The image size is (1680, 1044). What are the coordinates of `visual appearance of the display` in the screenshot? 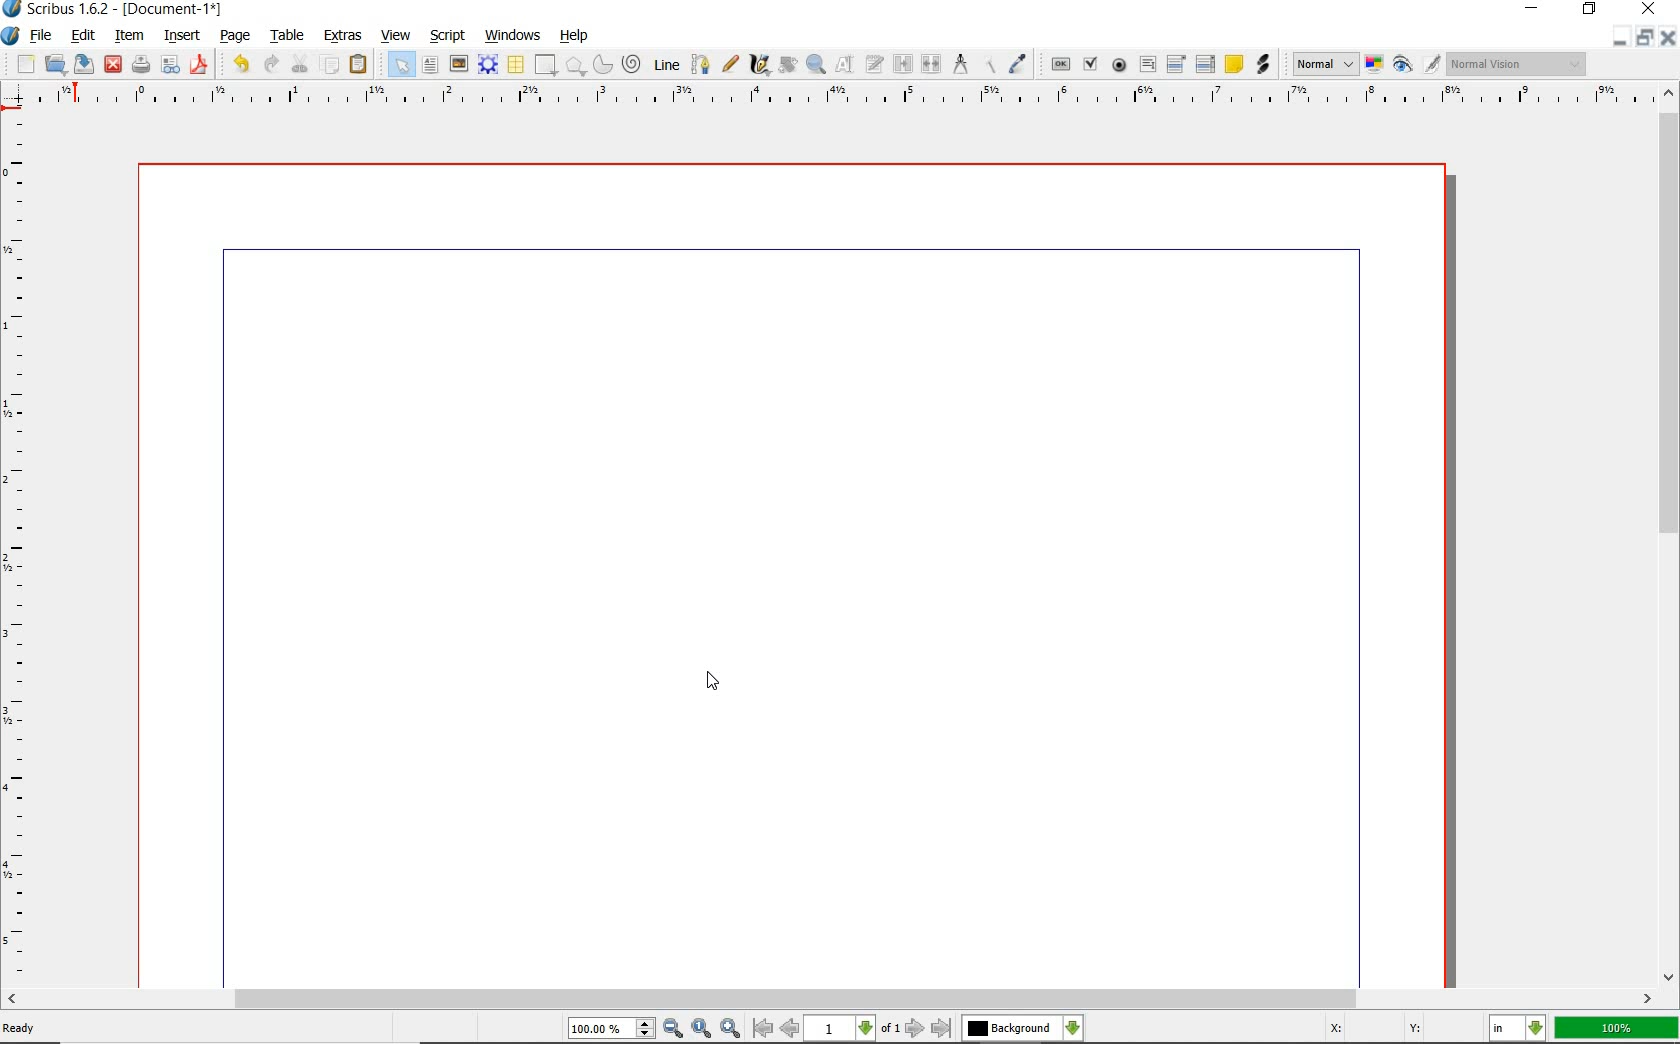 It's located at (1517, 66).